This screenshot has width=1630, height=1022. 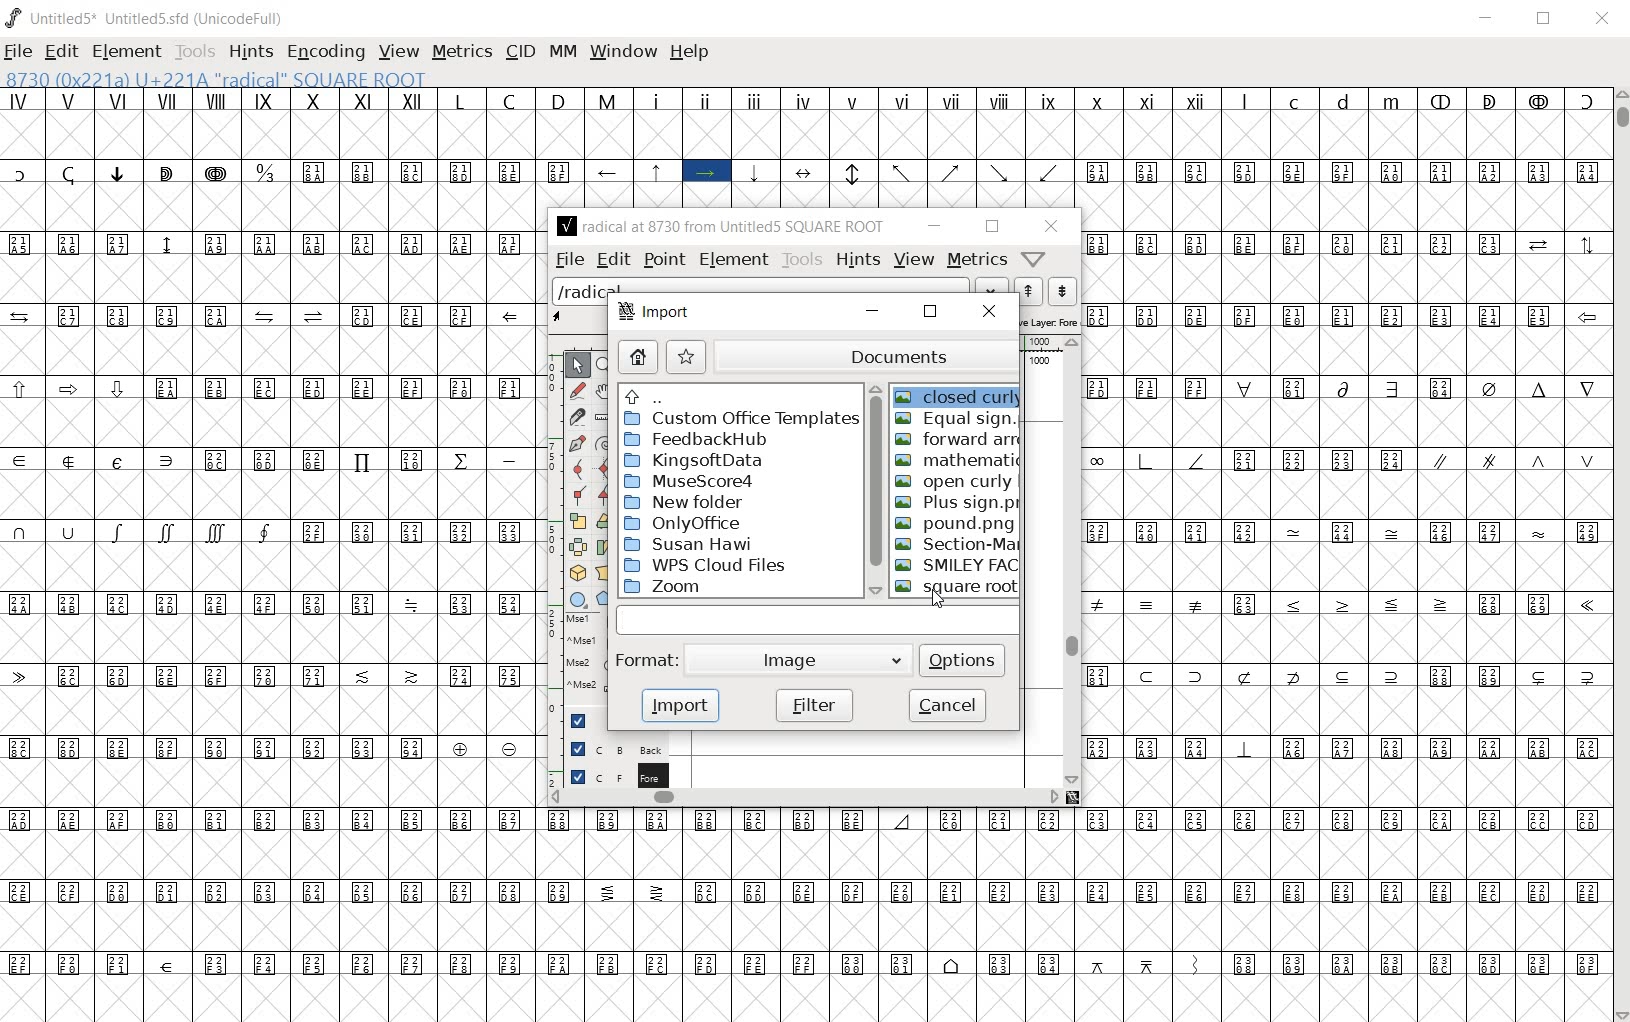 I want to click on edit, so click(x=612, y=260).